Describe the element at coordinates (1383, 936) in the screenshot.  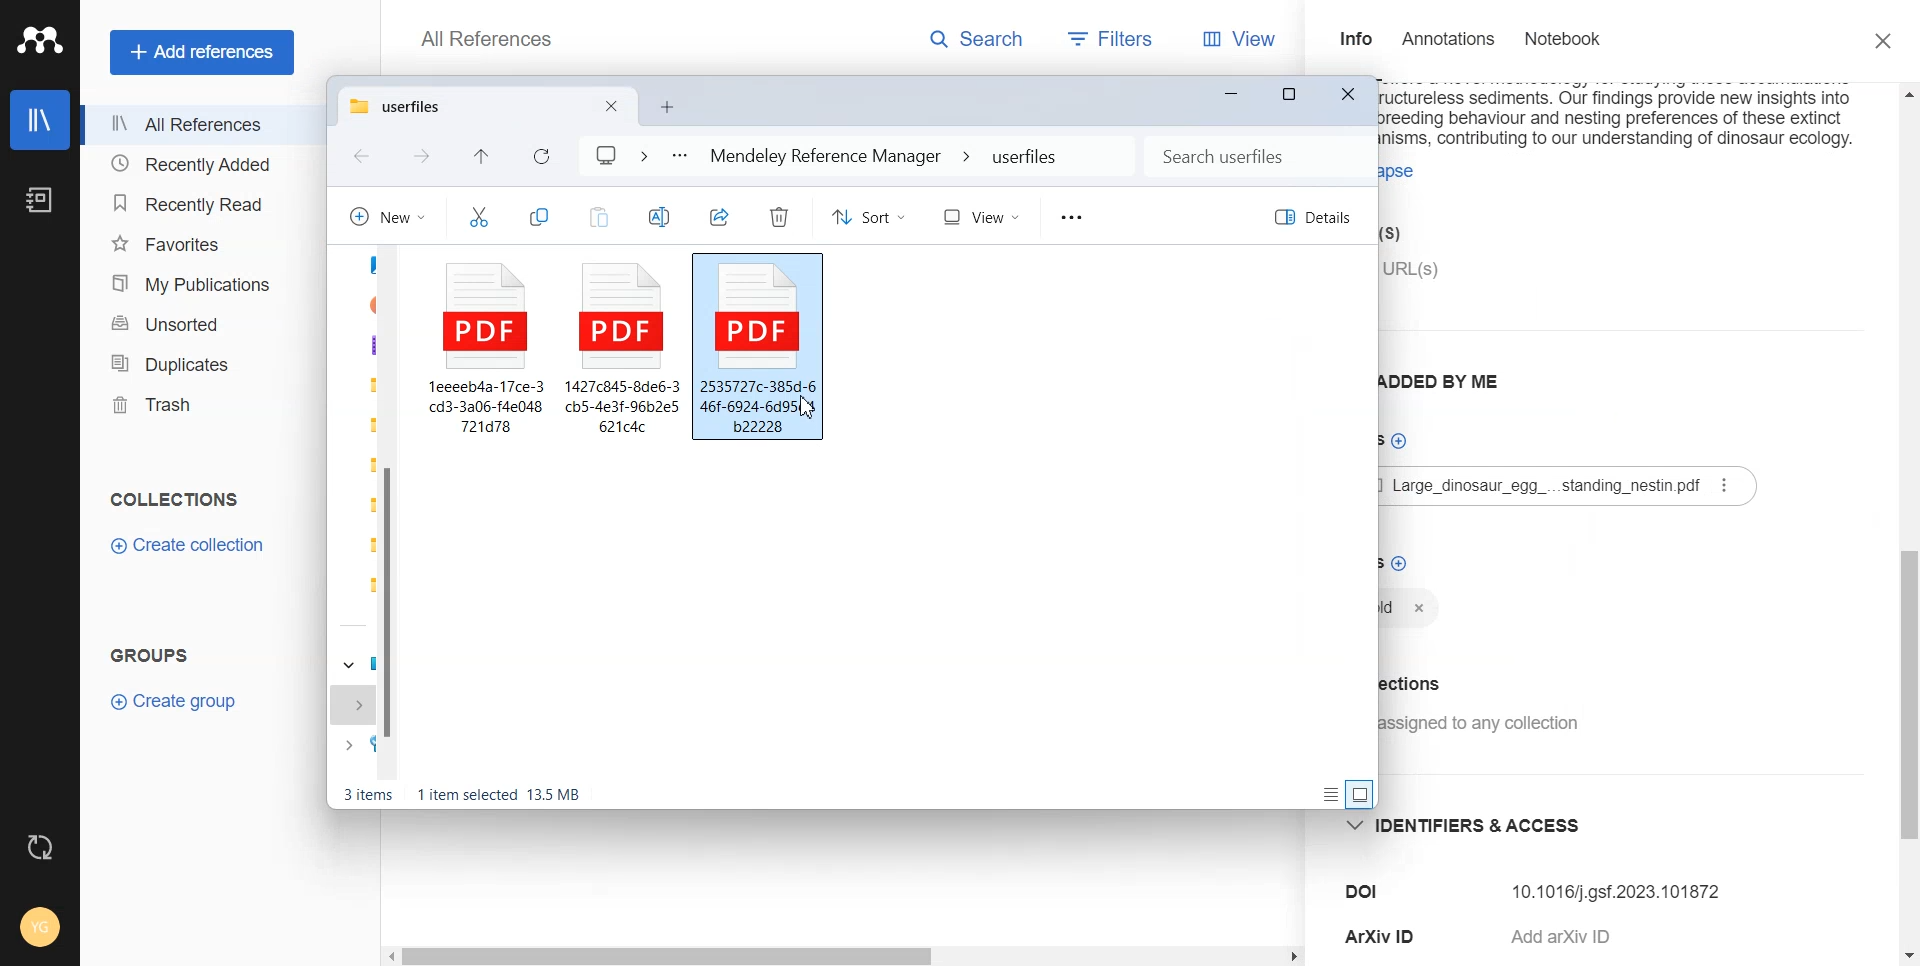
I see `ArXiv` at that location.